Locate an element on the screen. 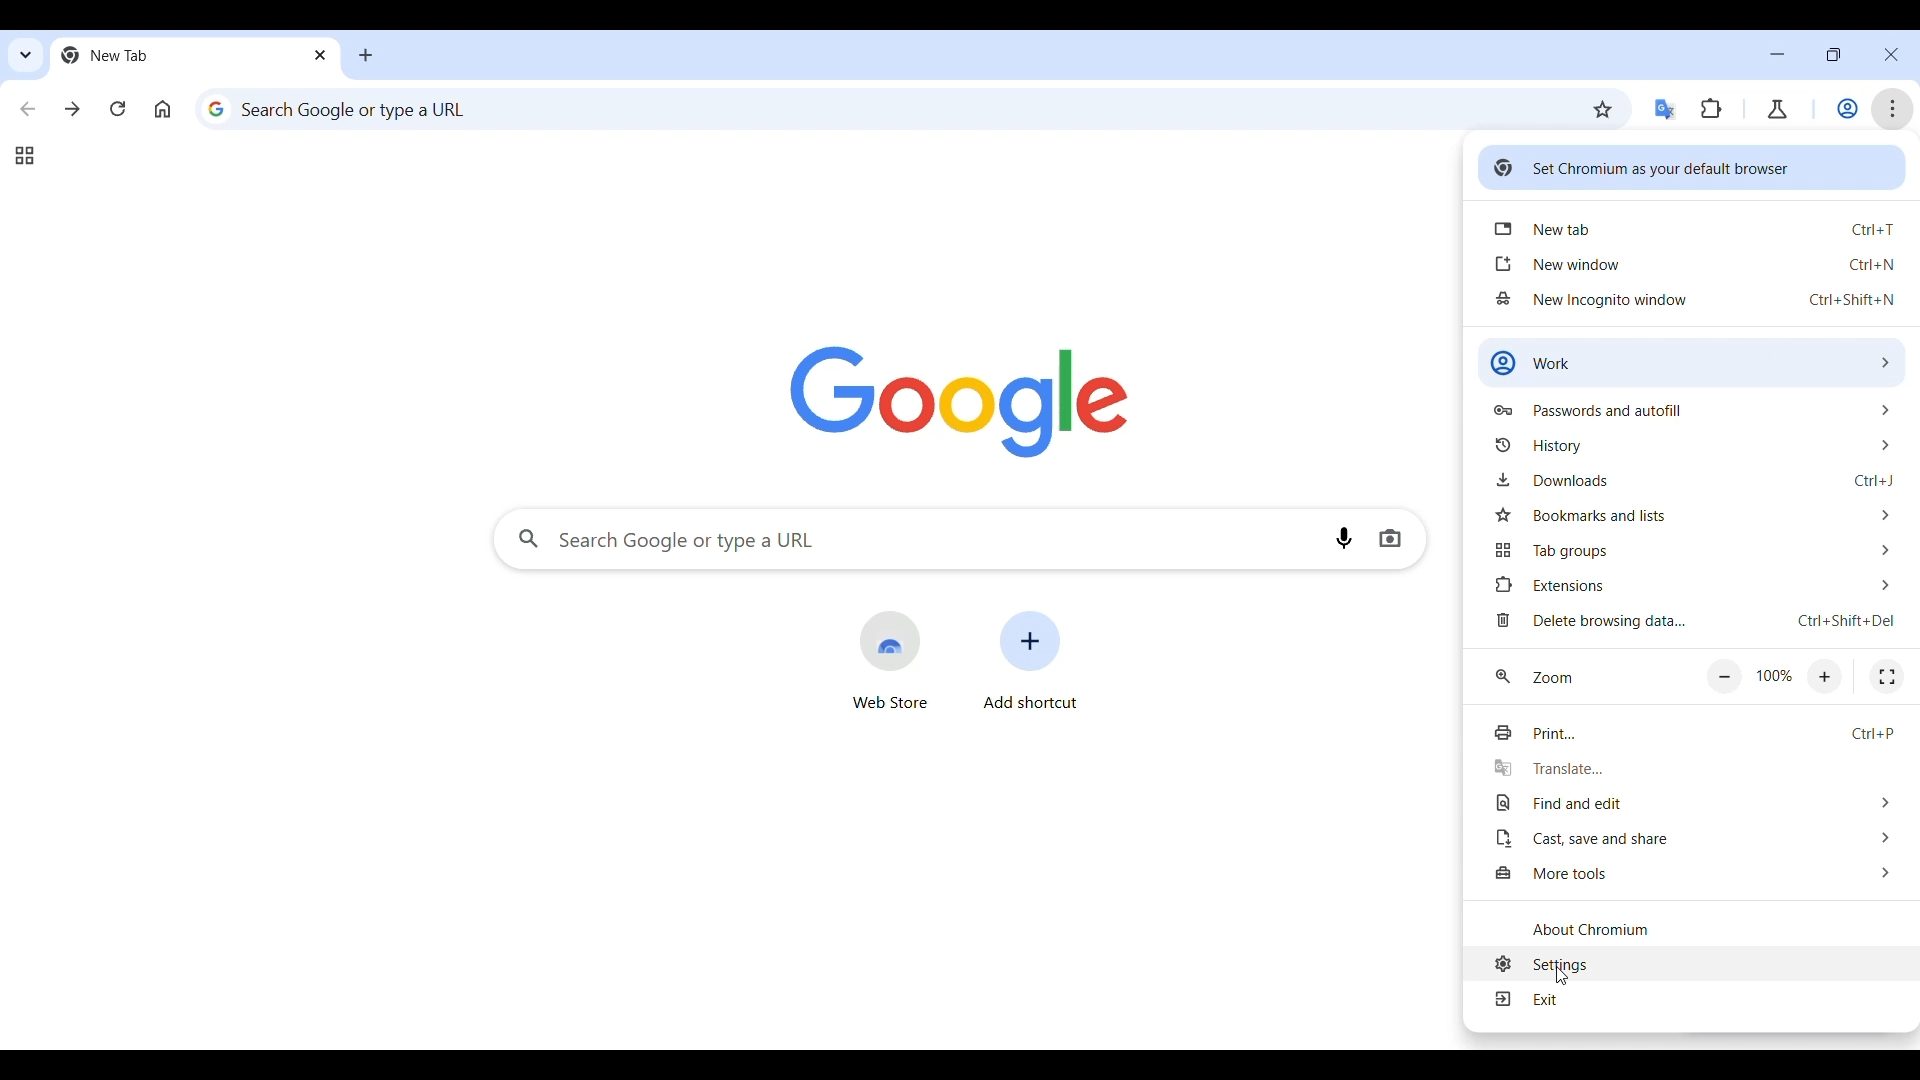 Image resolution: width=1920 pixels, height=1080 pixels. Reload page is located at coordinates (118, 108).